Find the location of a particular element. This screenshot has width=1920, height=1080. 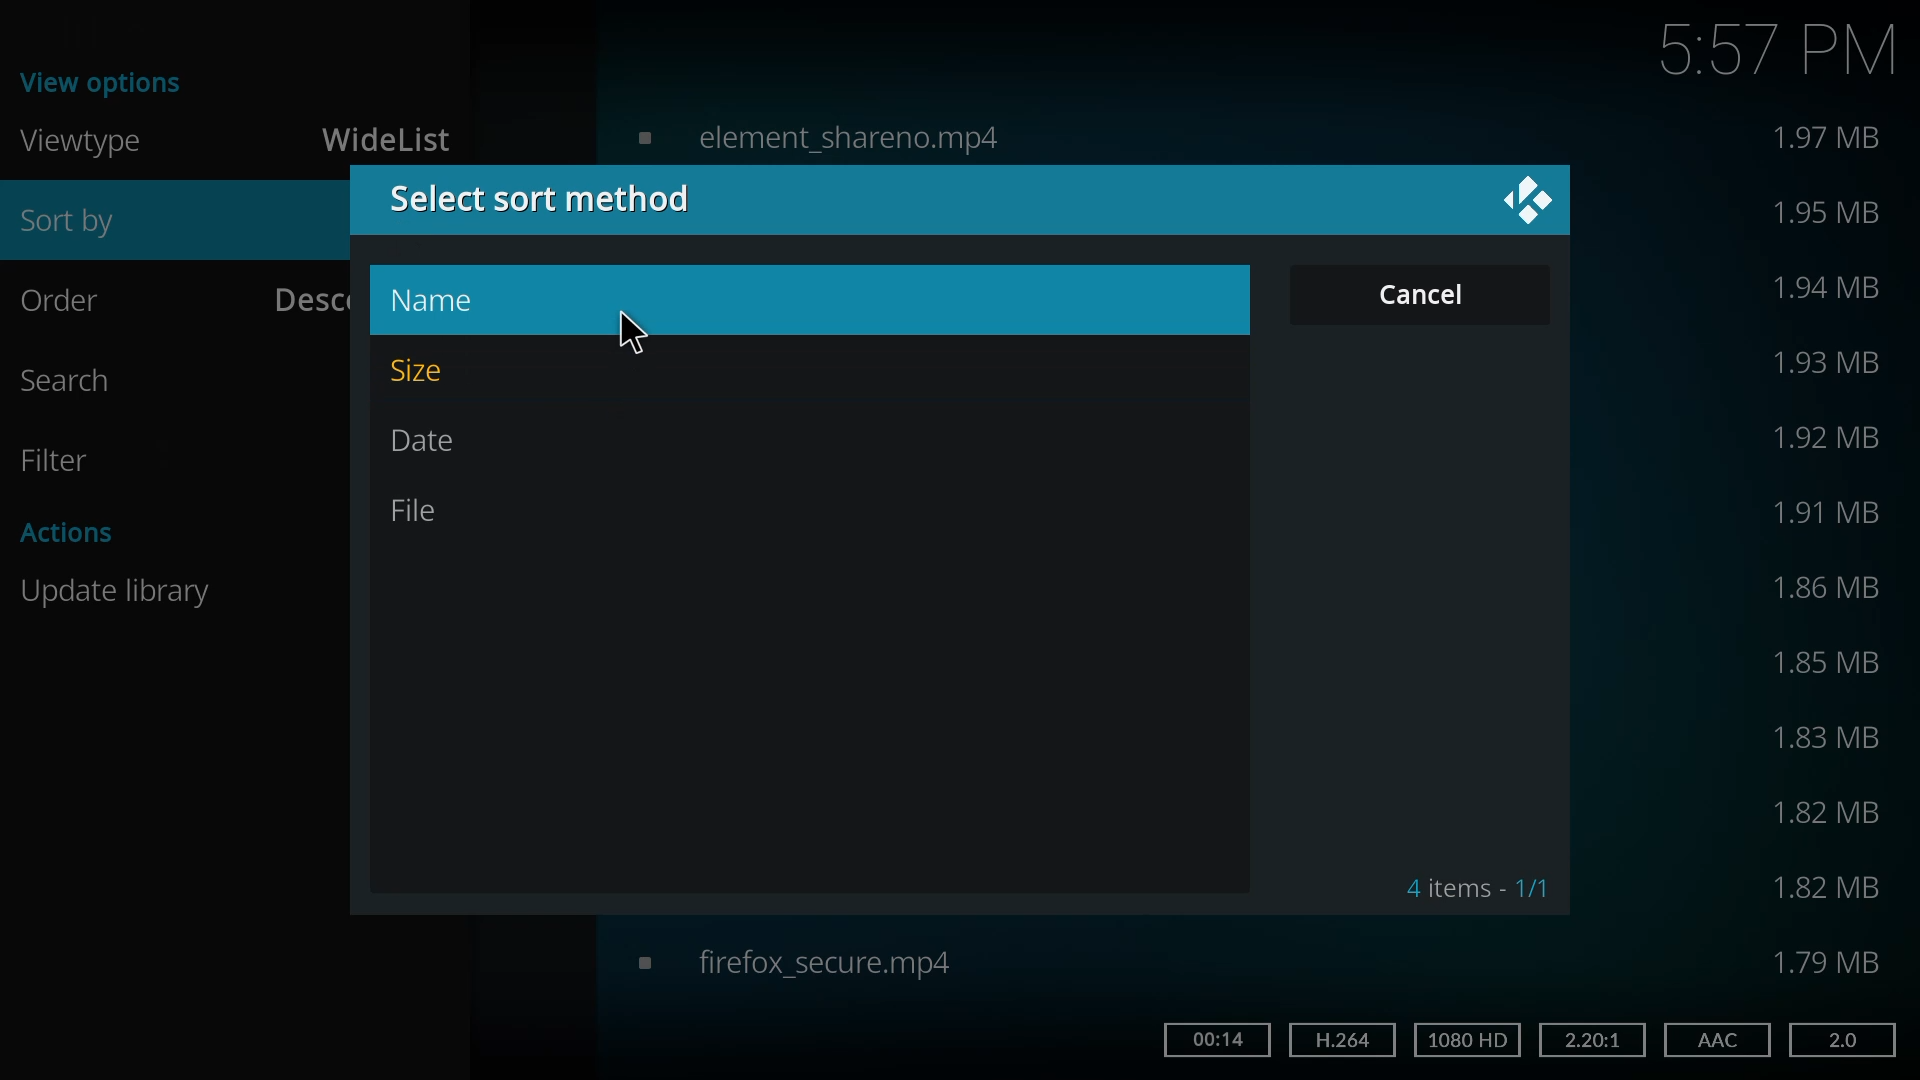

size is located at coordinates (1825, 815).